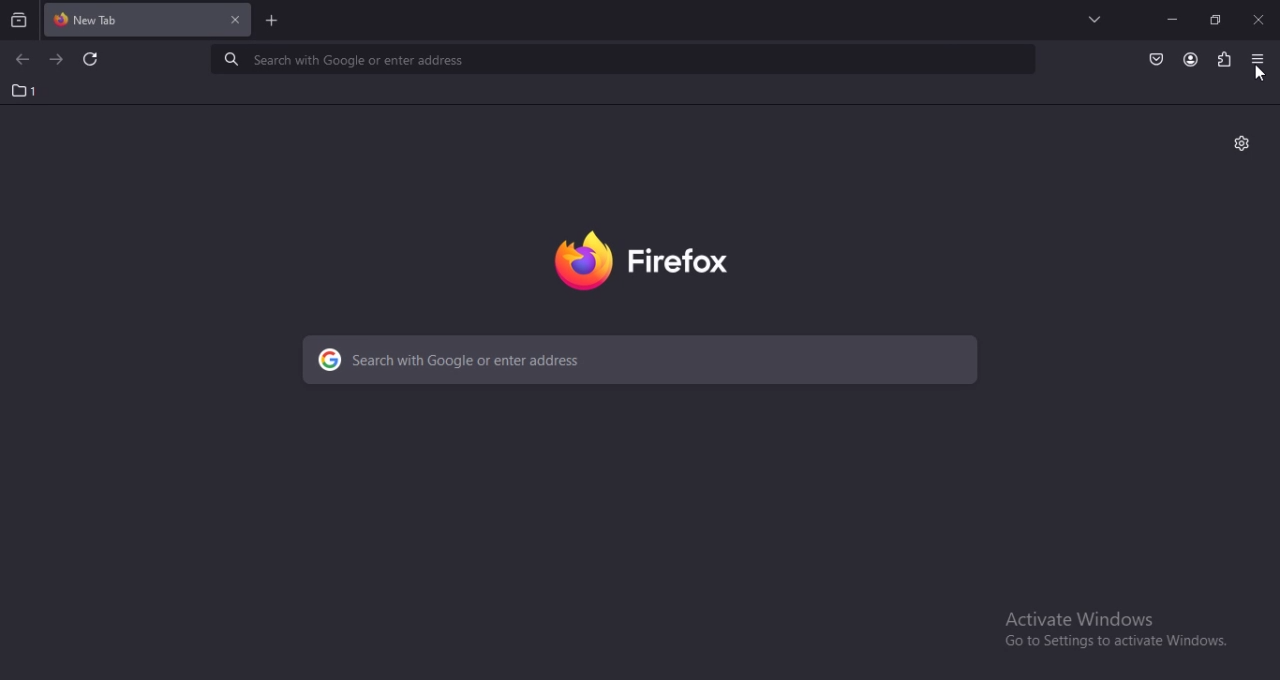 The image size is (1280, 680). What do you see at coordinates (1258, 22) in the screenshot?
I see `close` at bounding box center [1258, 22].